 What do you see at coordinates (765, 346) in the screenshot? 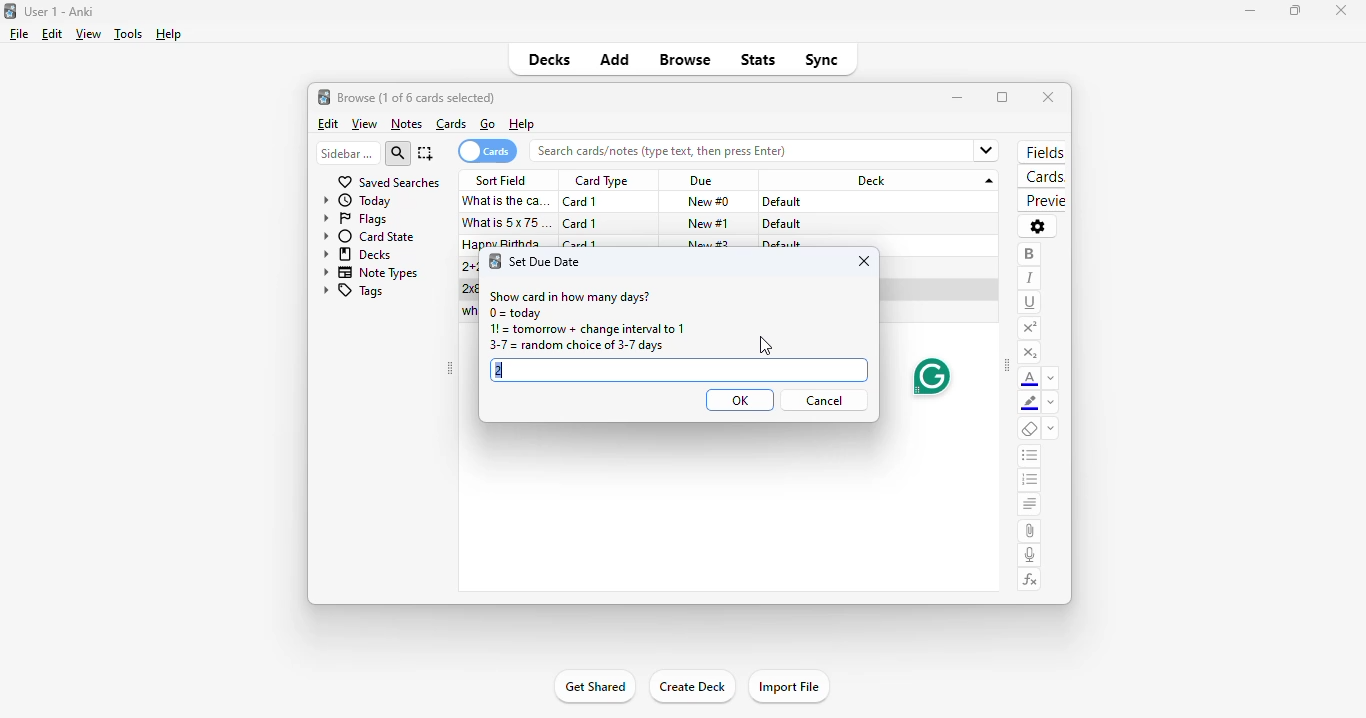
I see `cursor` at bounding box center [765, 346].